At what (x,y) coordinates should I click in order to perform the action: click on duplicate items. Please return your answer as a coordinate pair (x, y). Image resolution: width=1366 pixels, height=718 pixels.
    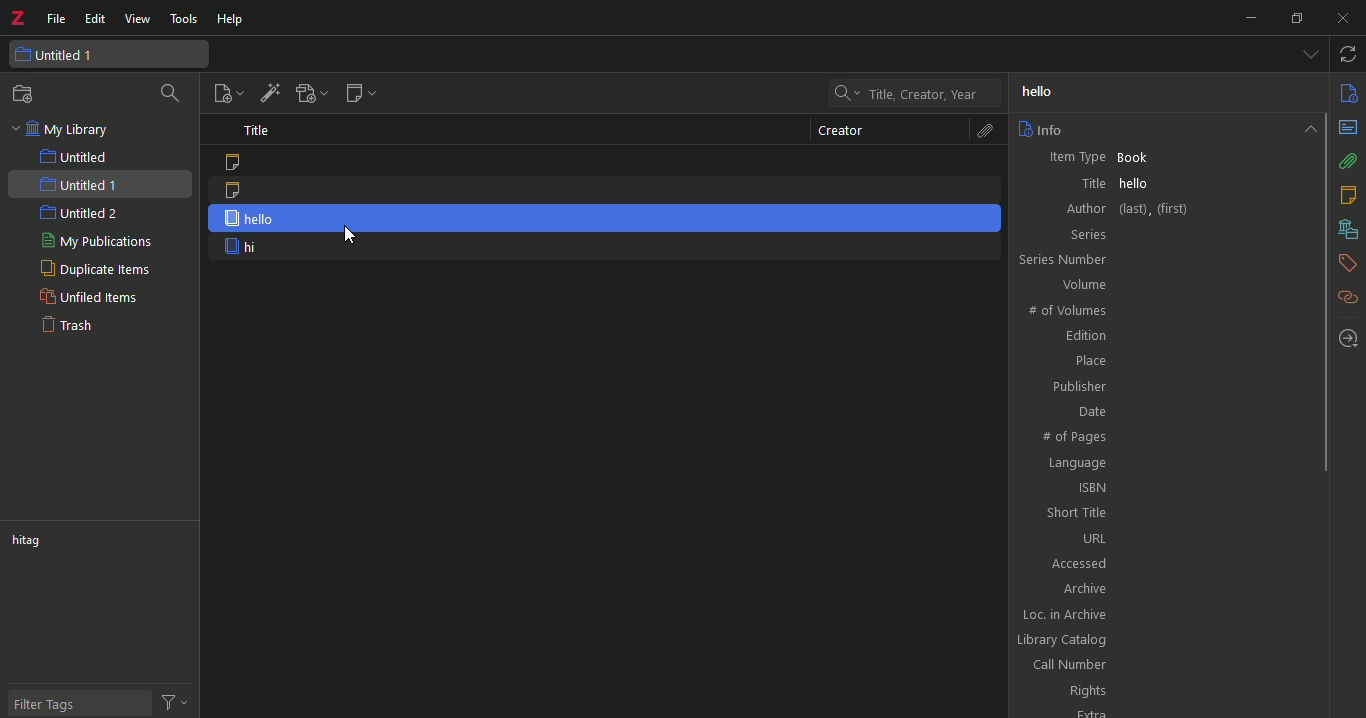
    Looking at the image, I should click on (98, 269).